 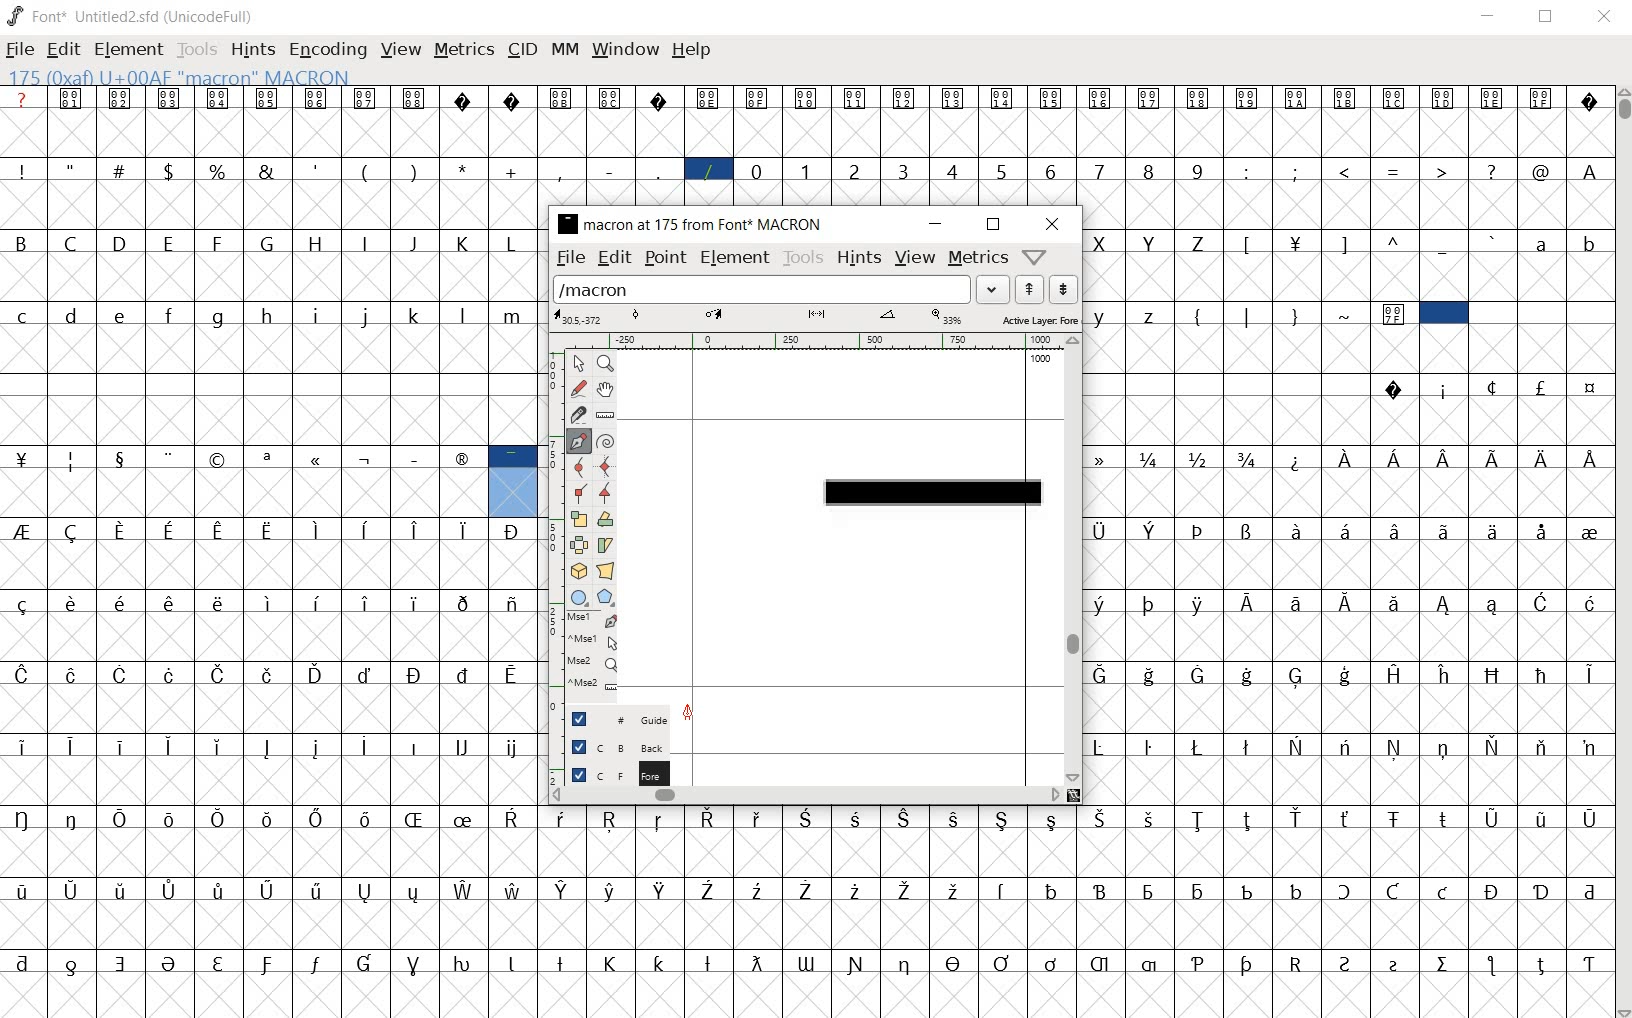 What do you see at coordinates (710, 819) in the screenshot?
I see `Symbol` at bounding box center [710, 819].